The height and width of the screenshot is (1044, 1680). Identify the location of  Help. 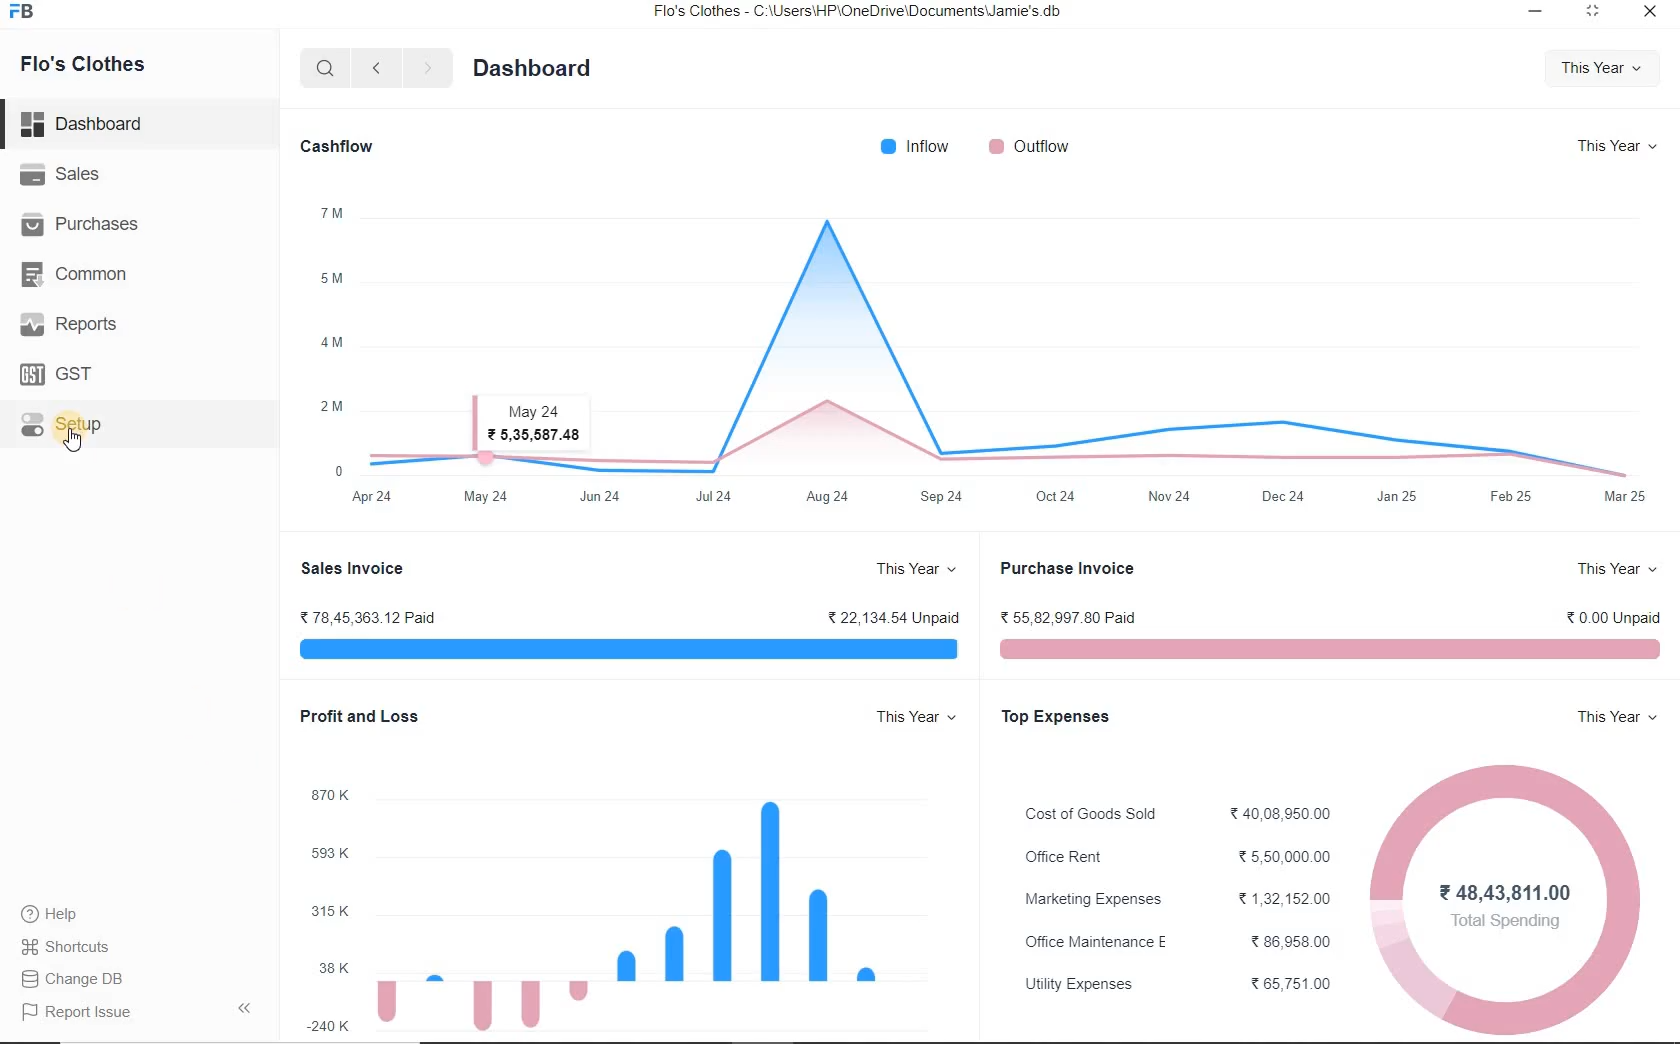
(61, 914).